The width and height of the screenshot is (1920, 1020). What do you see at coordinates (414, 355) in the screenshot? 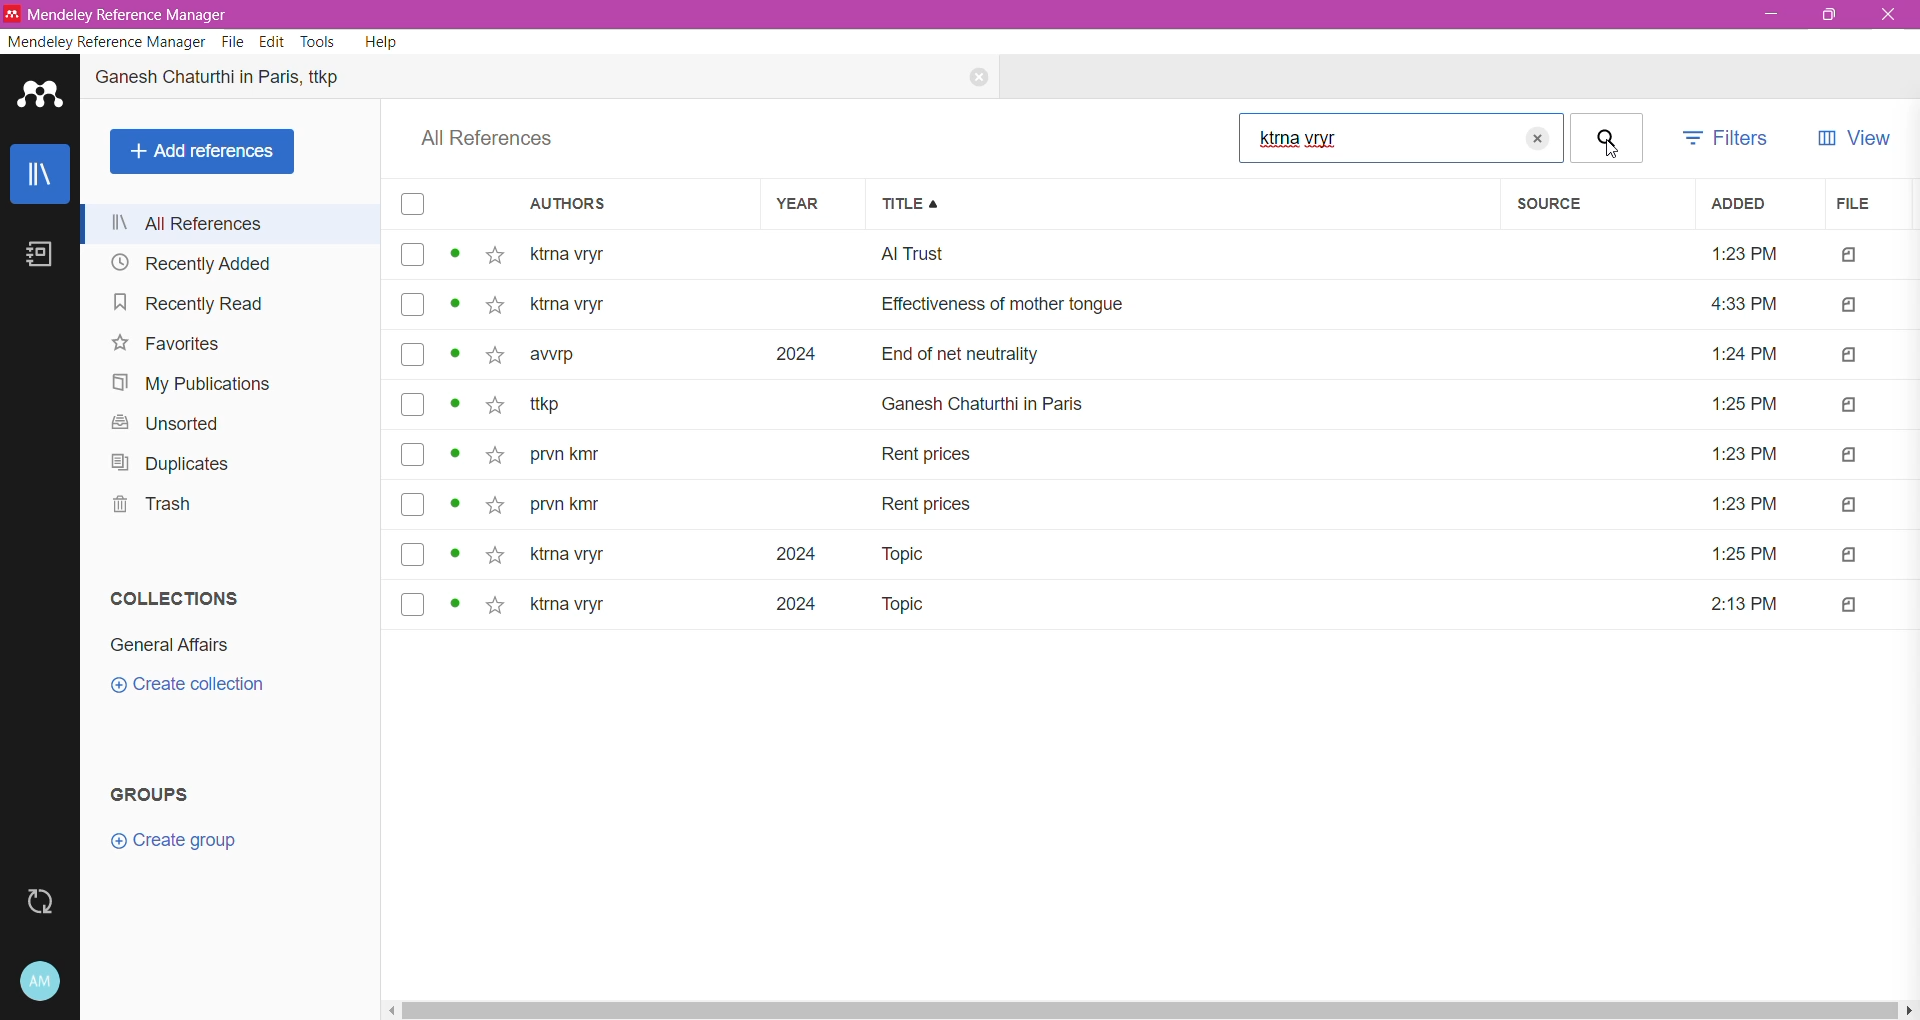
I see `select reference ` at bounding box center [414, 355].